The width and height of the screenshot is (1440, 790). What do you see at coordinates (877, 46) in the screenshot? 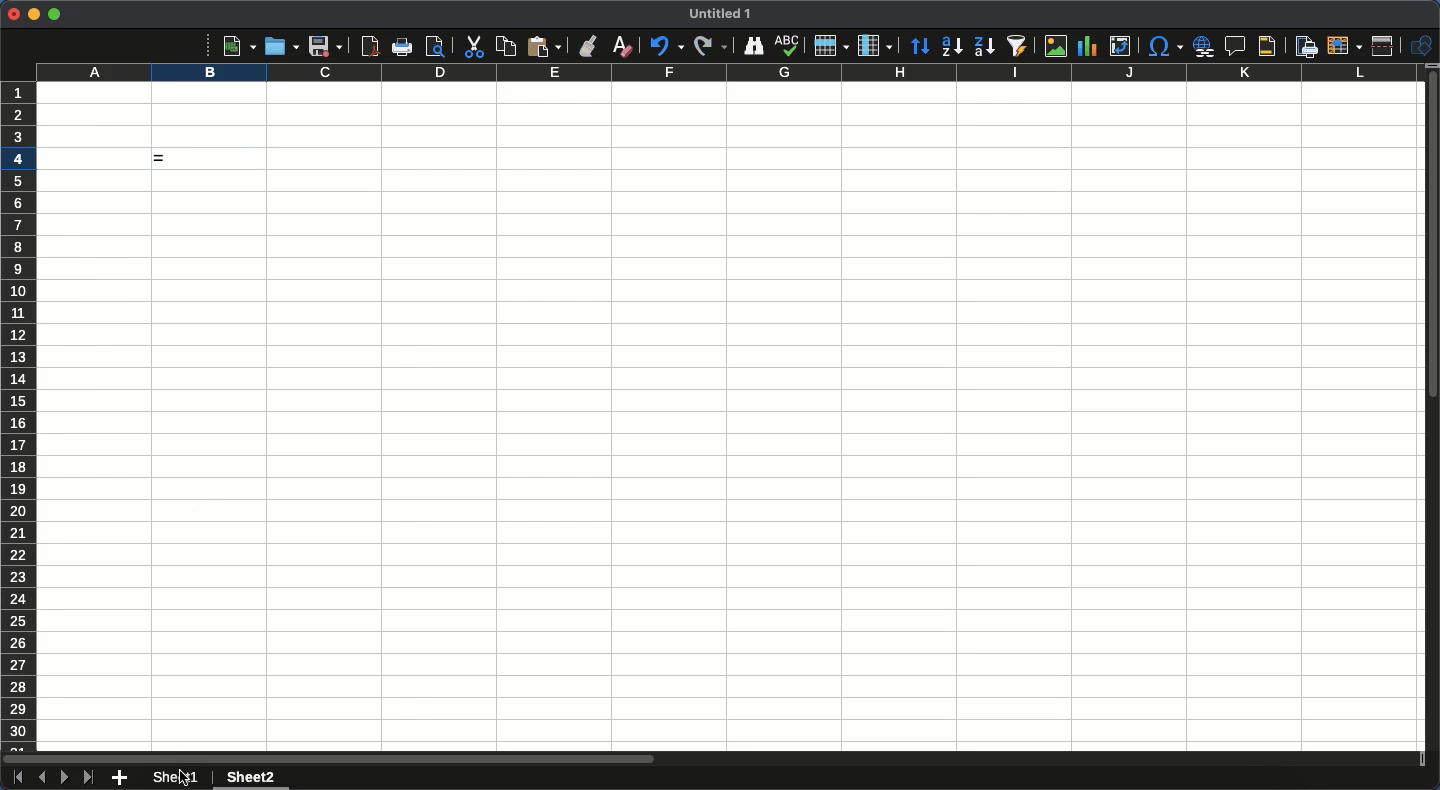
I see `Column` at bounding box center [877, 46].